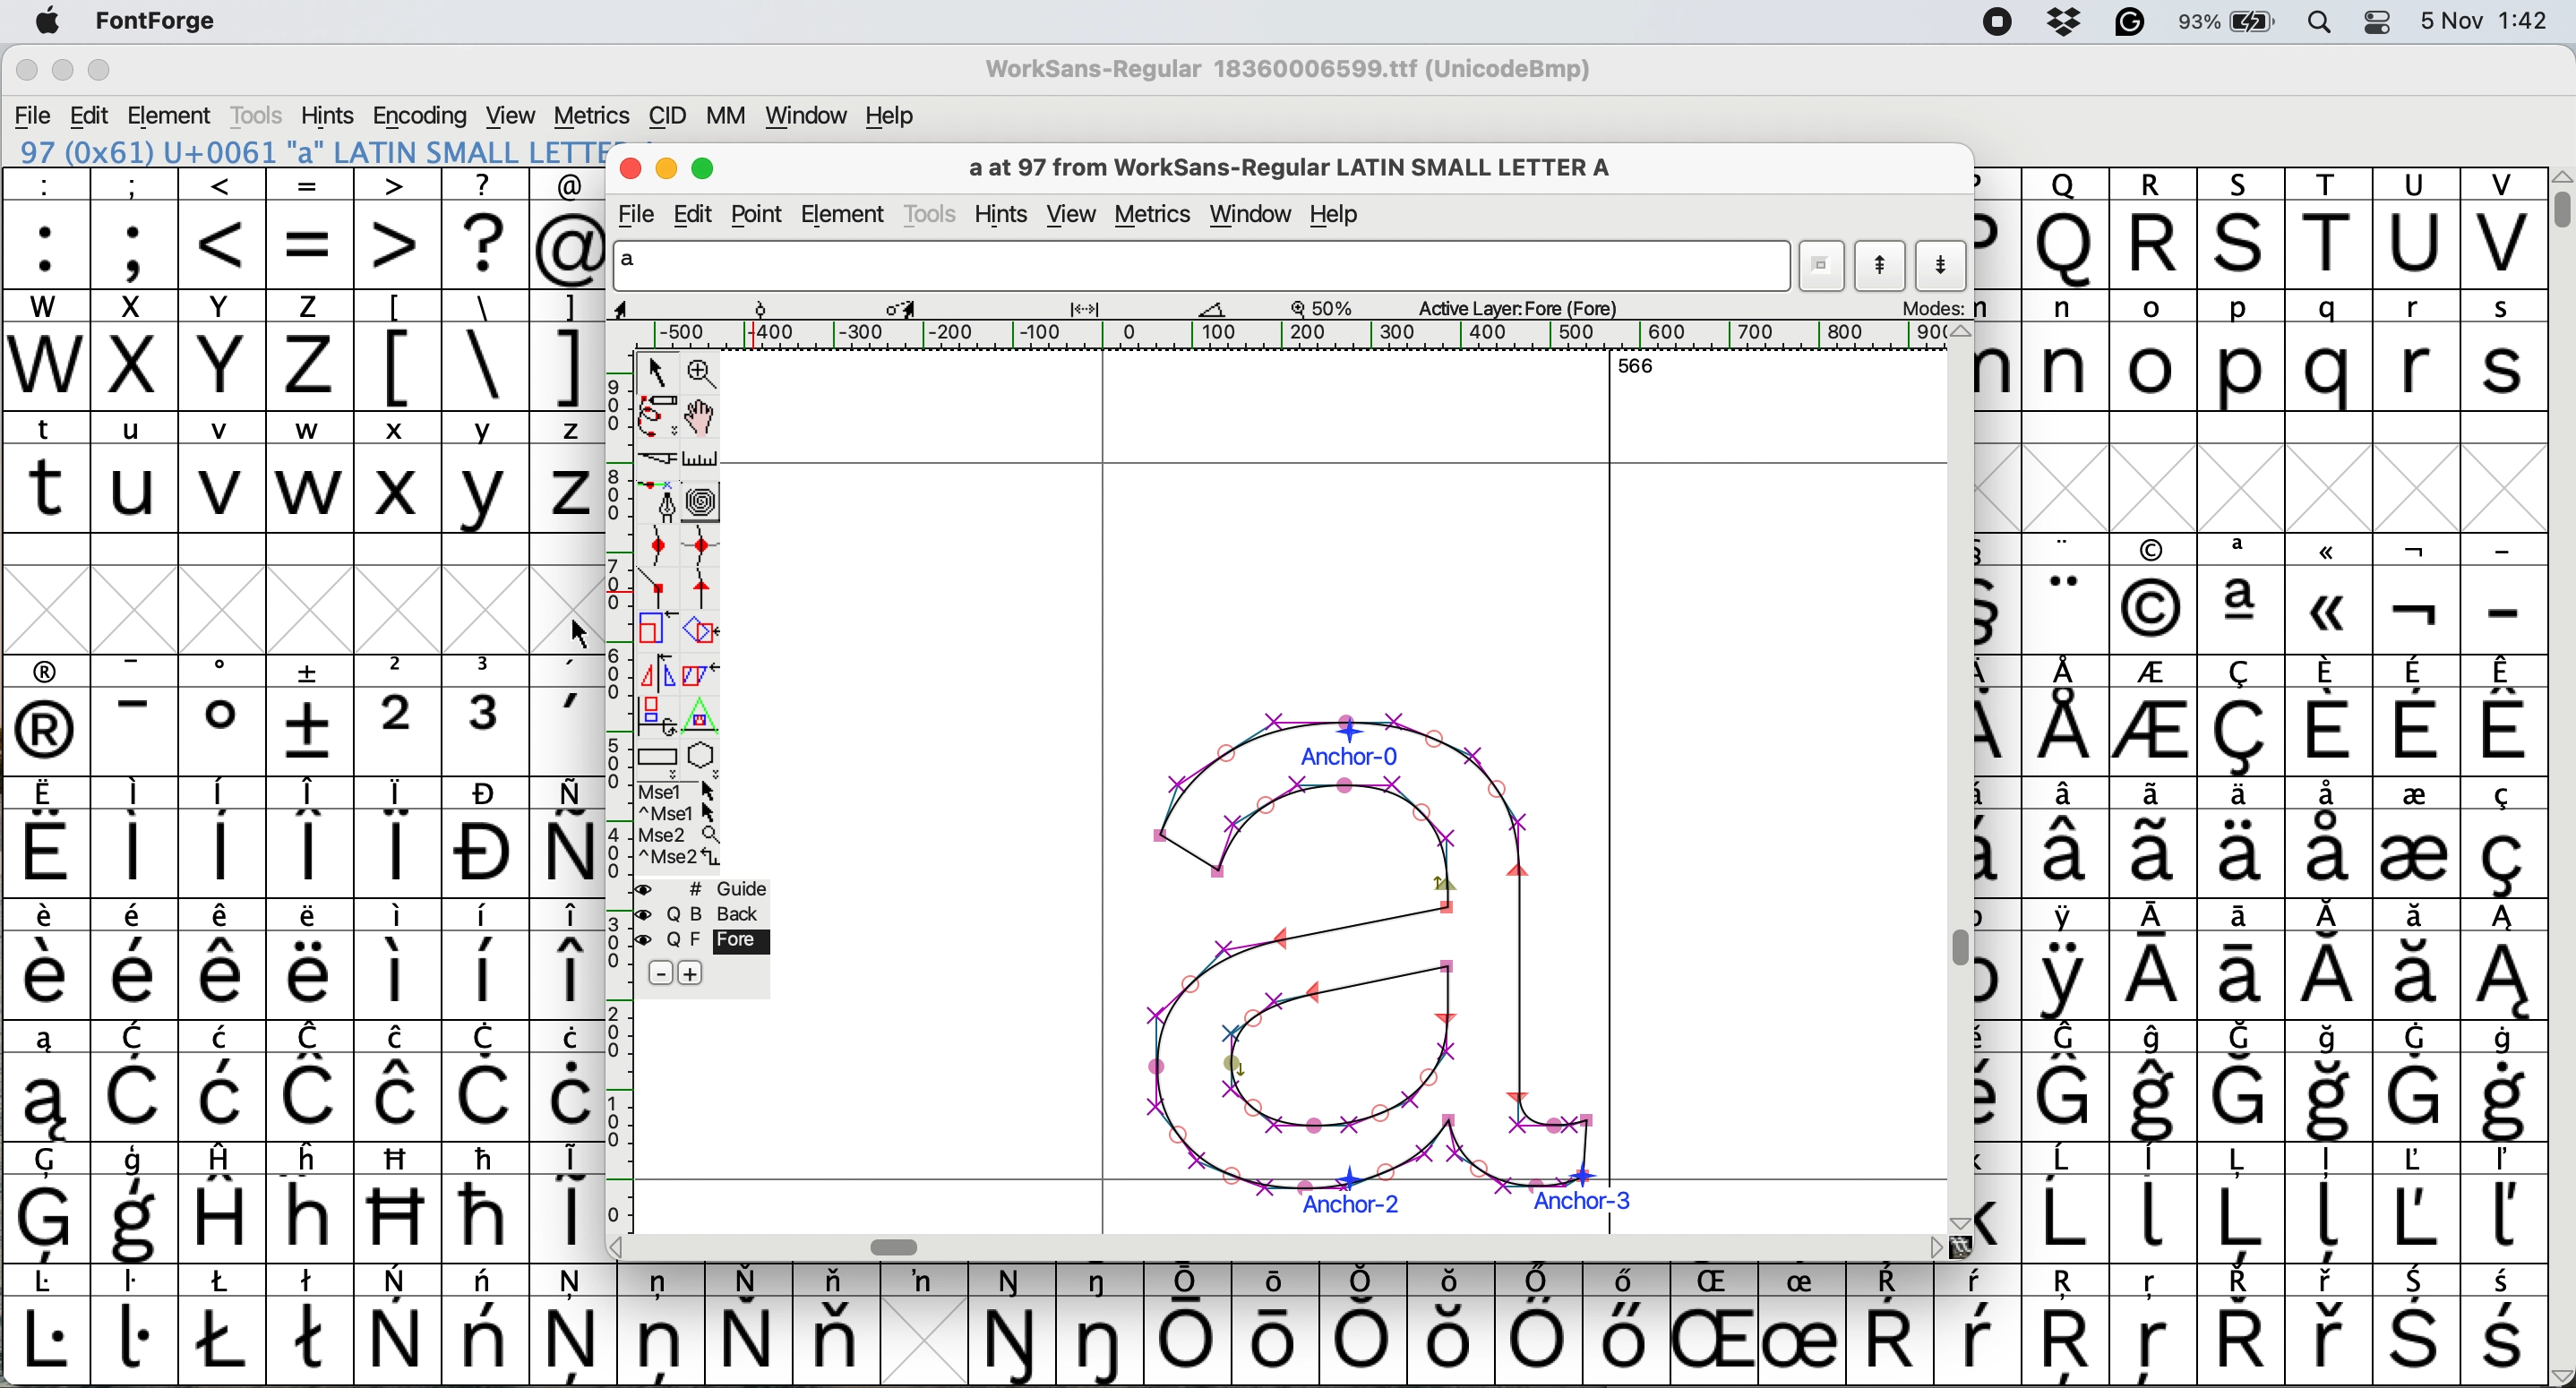 The image size is (2576, 1388). Describe the element at coordinates (892, 115) in the screenshot. I see `help` at that location.